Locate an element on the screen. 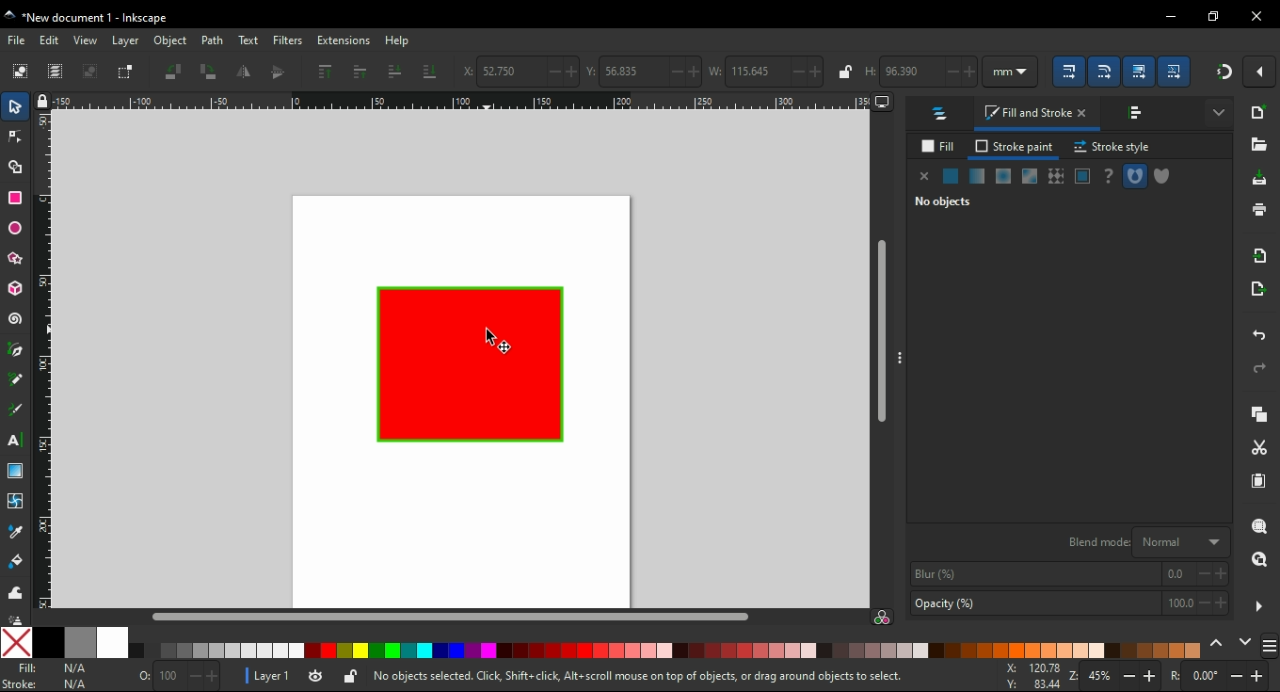 This screenshot has width=1280, height=692. more settings is located at coordinates (1219, 110).